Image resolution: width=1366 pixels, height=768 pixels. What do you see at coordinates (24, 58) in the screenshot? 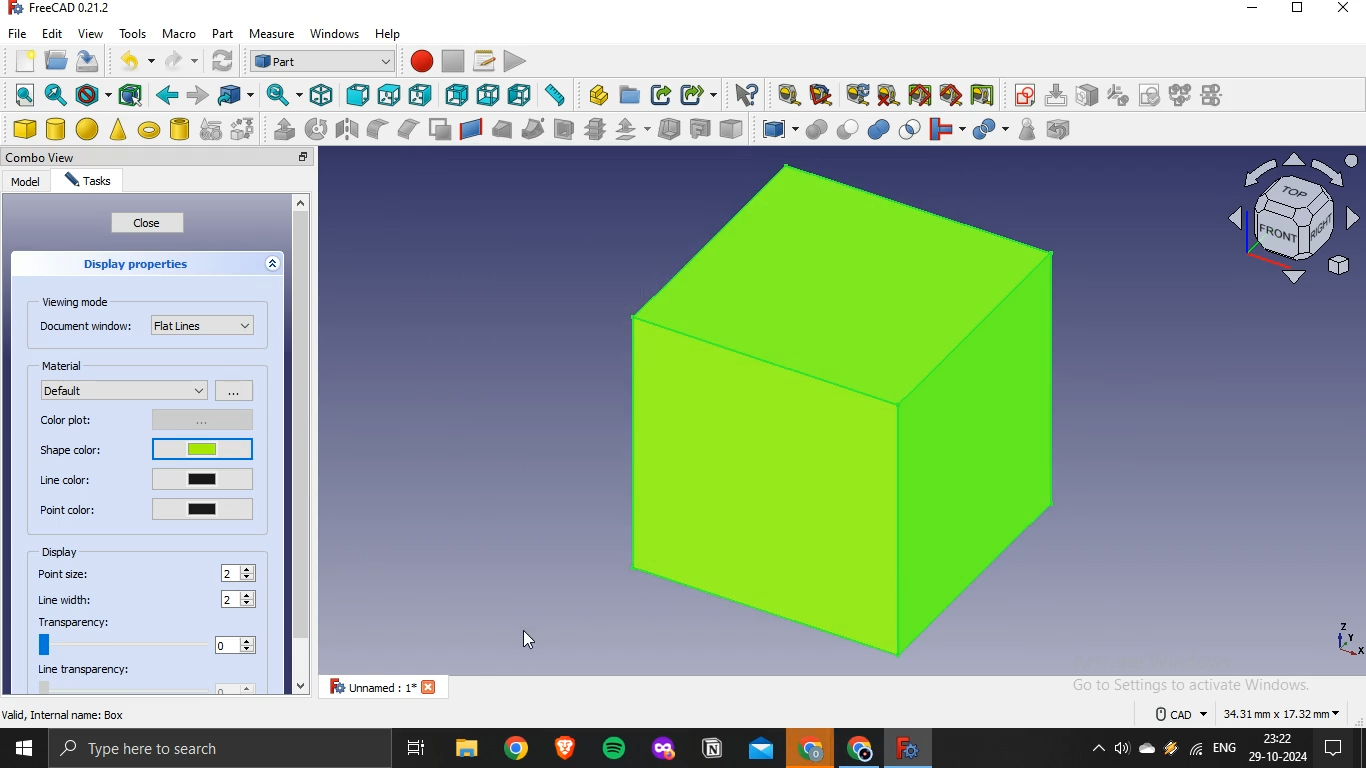
I see `new file` at bounding box center [24, 58].